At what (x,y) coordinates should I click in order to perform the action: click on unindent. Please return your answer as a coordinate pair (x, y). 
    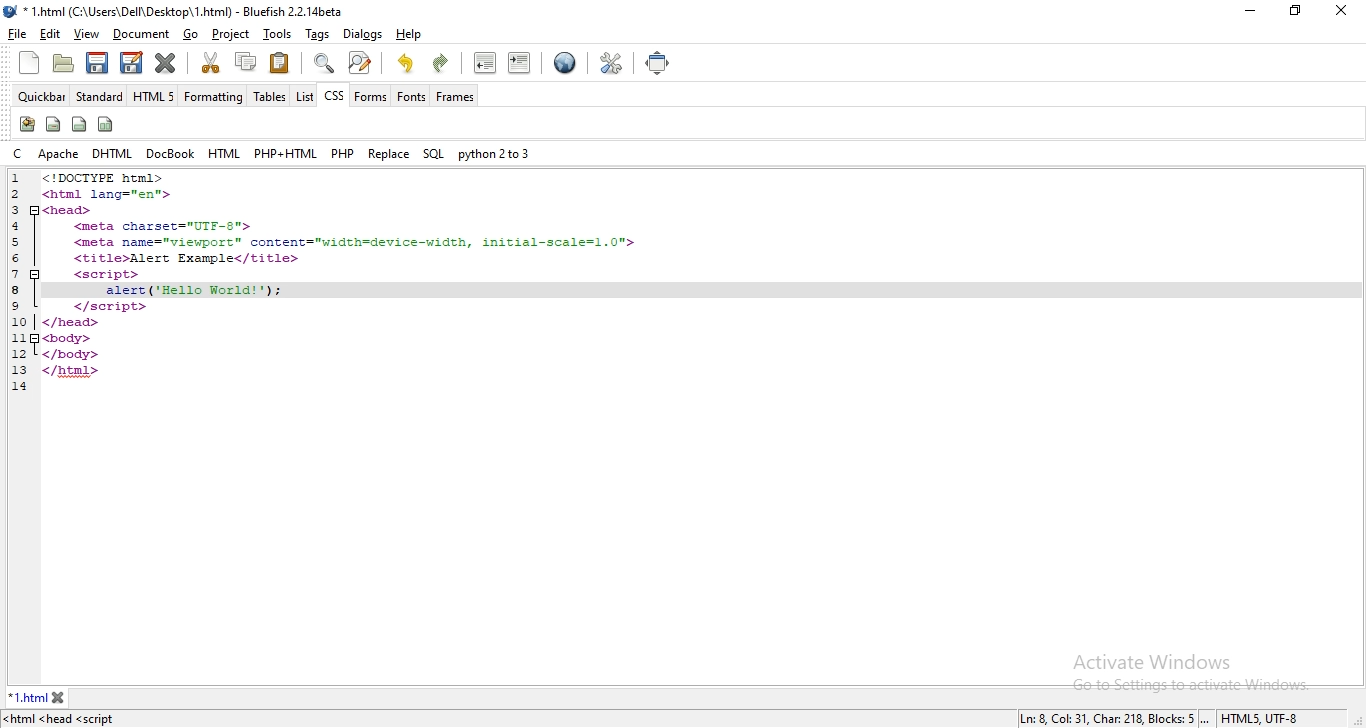
    Looking at the image, I should click on (485, 62).